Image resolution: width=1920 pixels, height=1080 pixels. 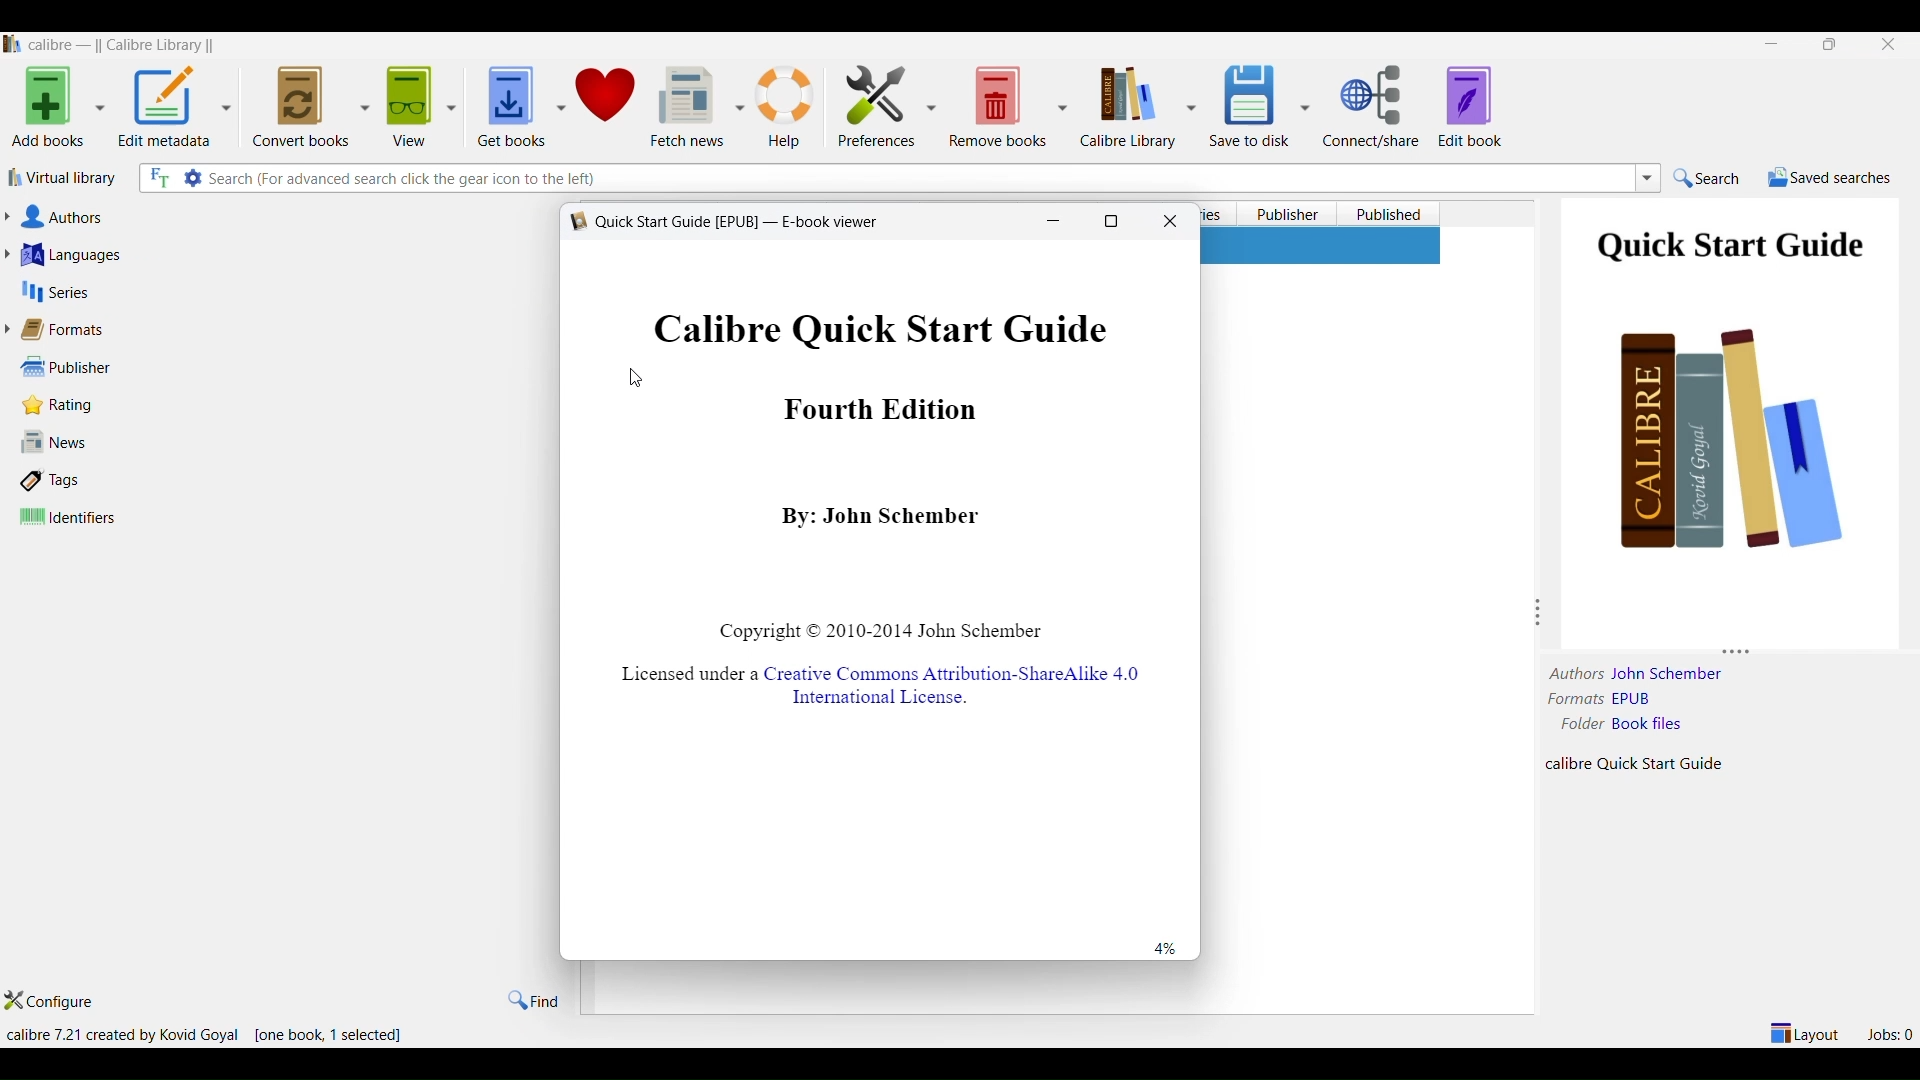 I want to click on find, so click(x=535, y=1000).